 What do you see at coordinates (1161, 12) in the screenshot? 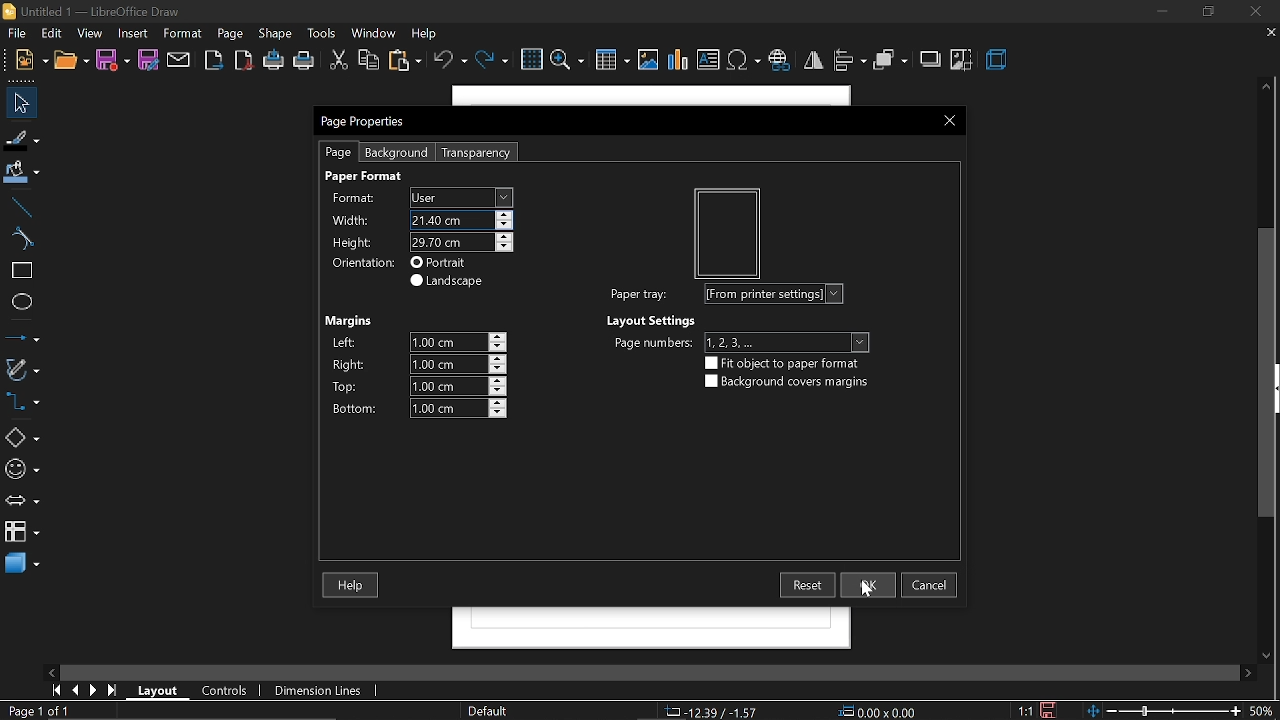
I see `minimize` at bounding box center [1161, 12].